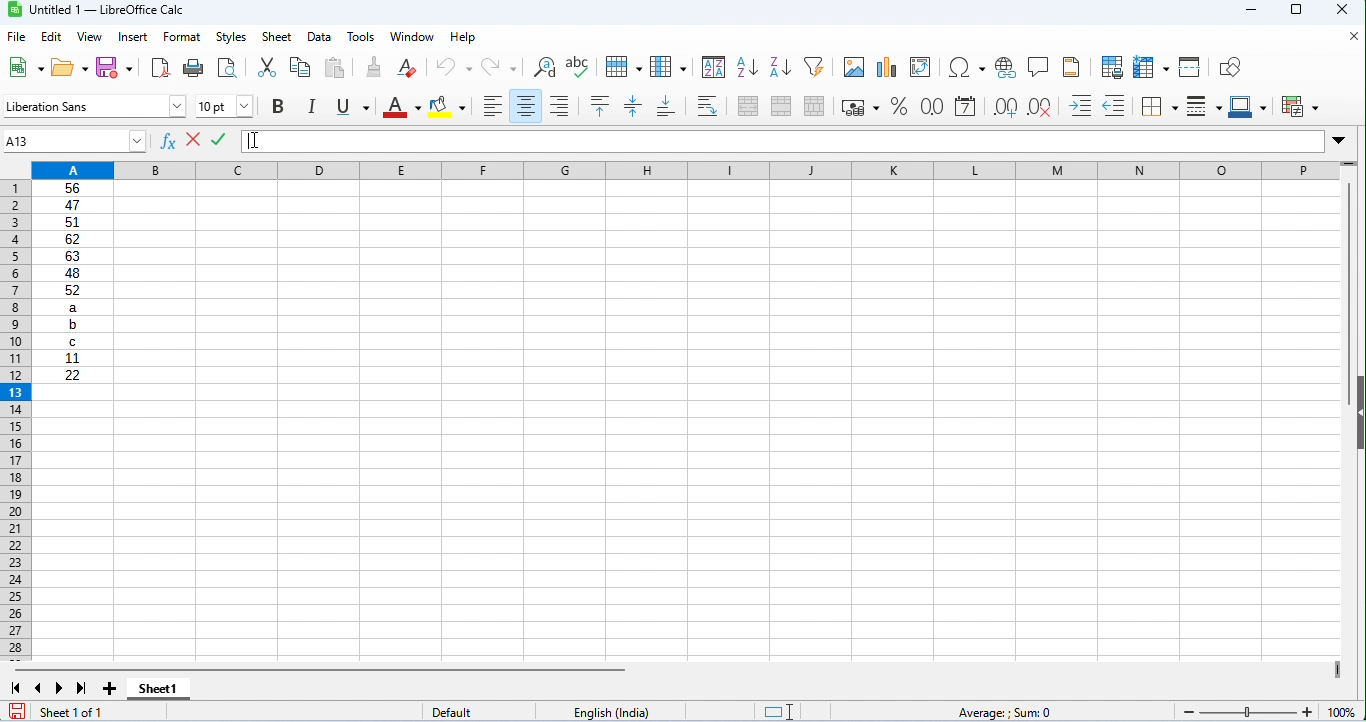 The image size is (1366, 722). What do you see at coordinates (633, 106) in the screenshot?
I see `center vertically` at bounding box center [633, 106].